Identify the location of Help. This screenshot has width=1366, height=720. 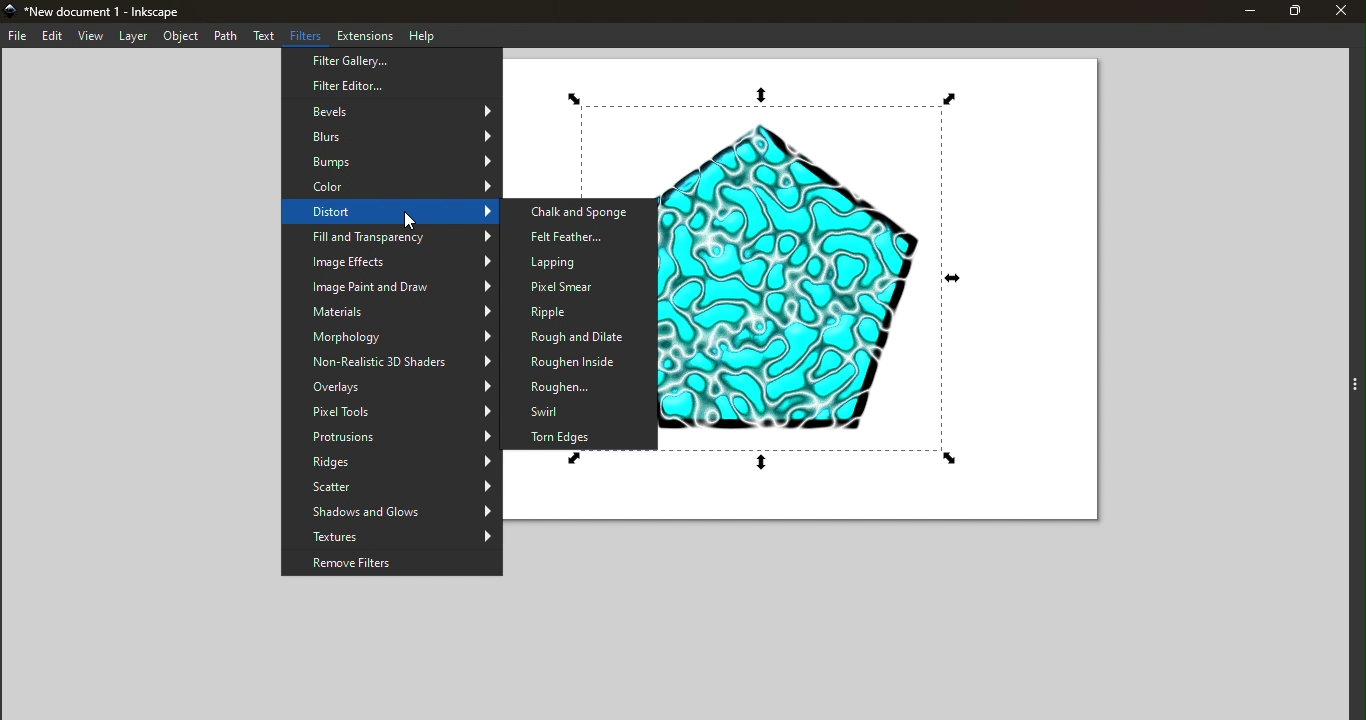
(428, 34).